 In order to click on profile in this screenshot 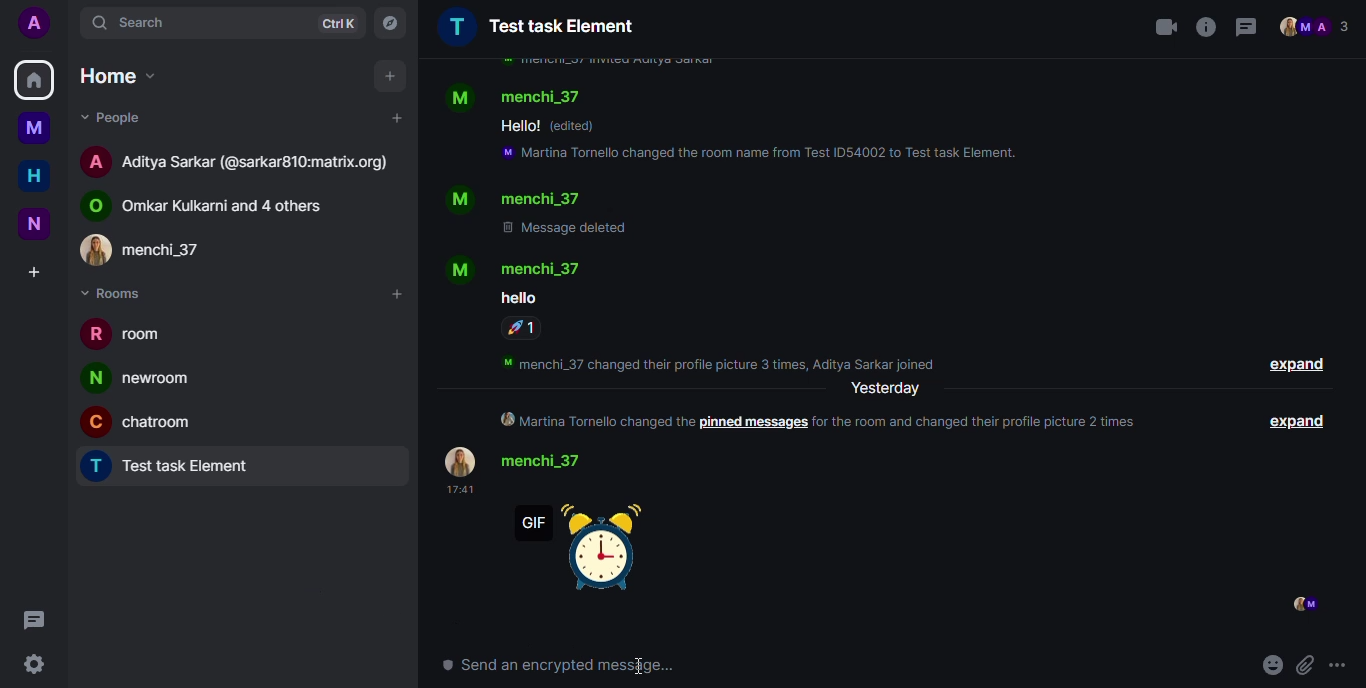, I will do `click(34, 24)`.